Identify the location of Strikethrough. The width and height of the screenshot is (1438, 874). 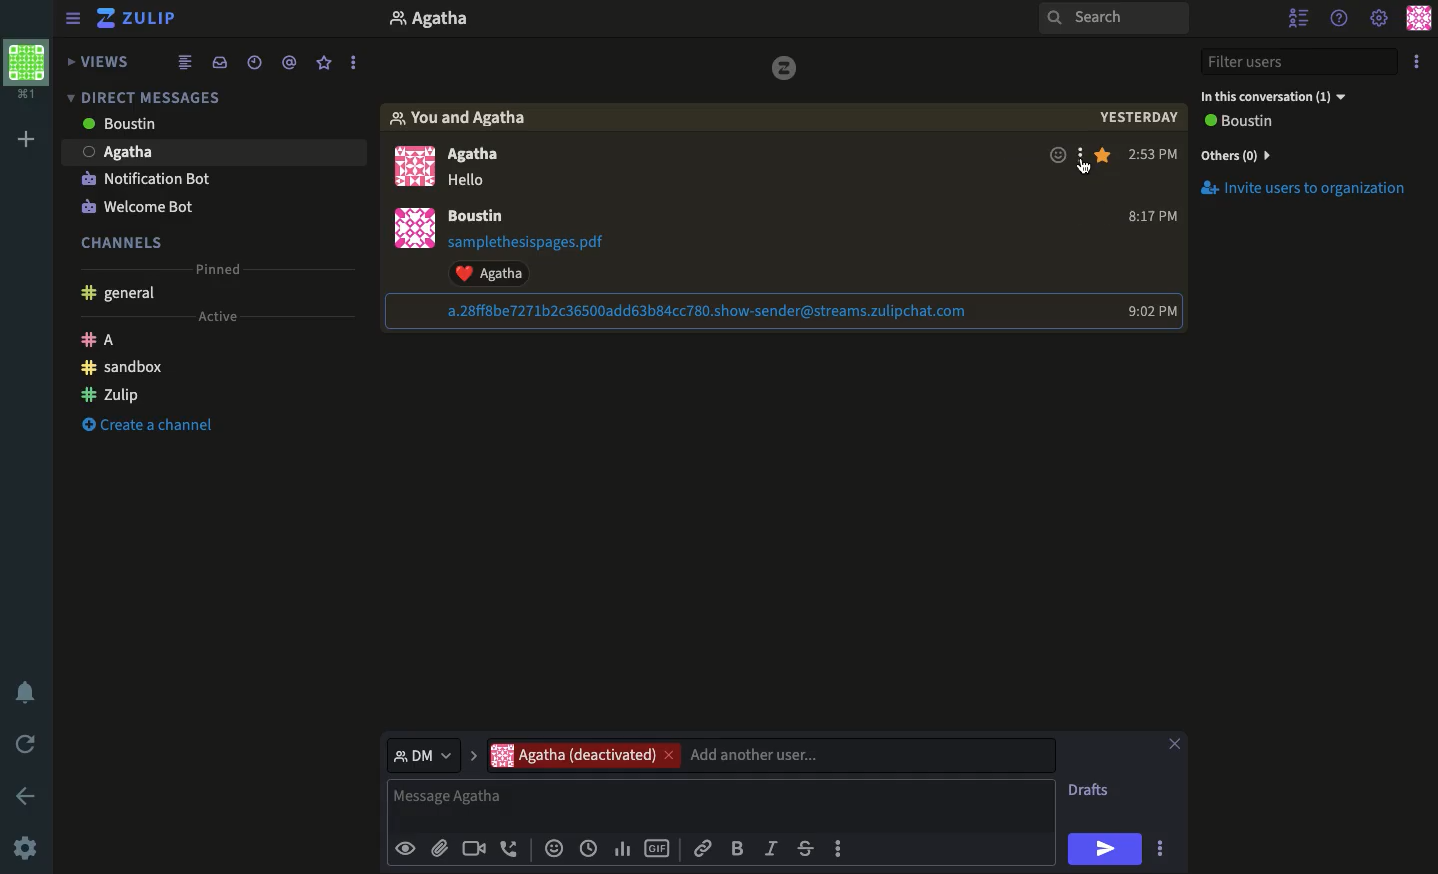
(805, 848).